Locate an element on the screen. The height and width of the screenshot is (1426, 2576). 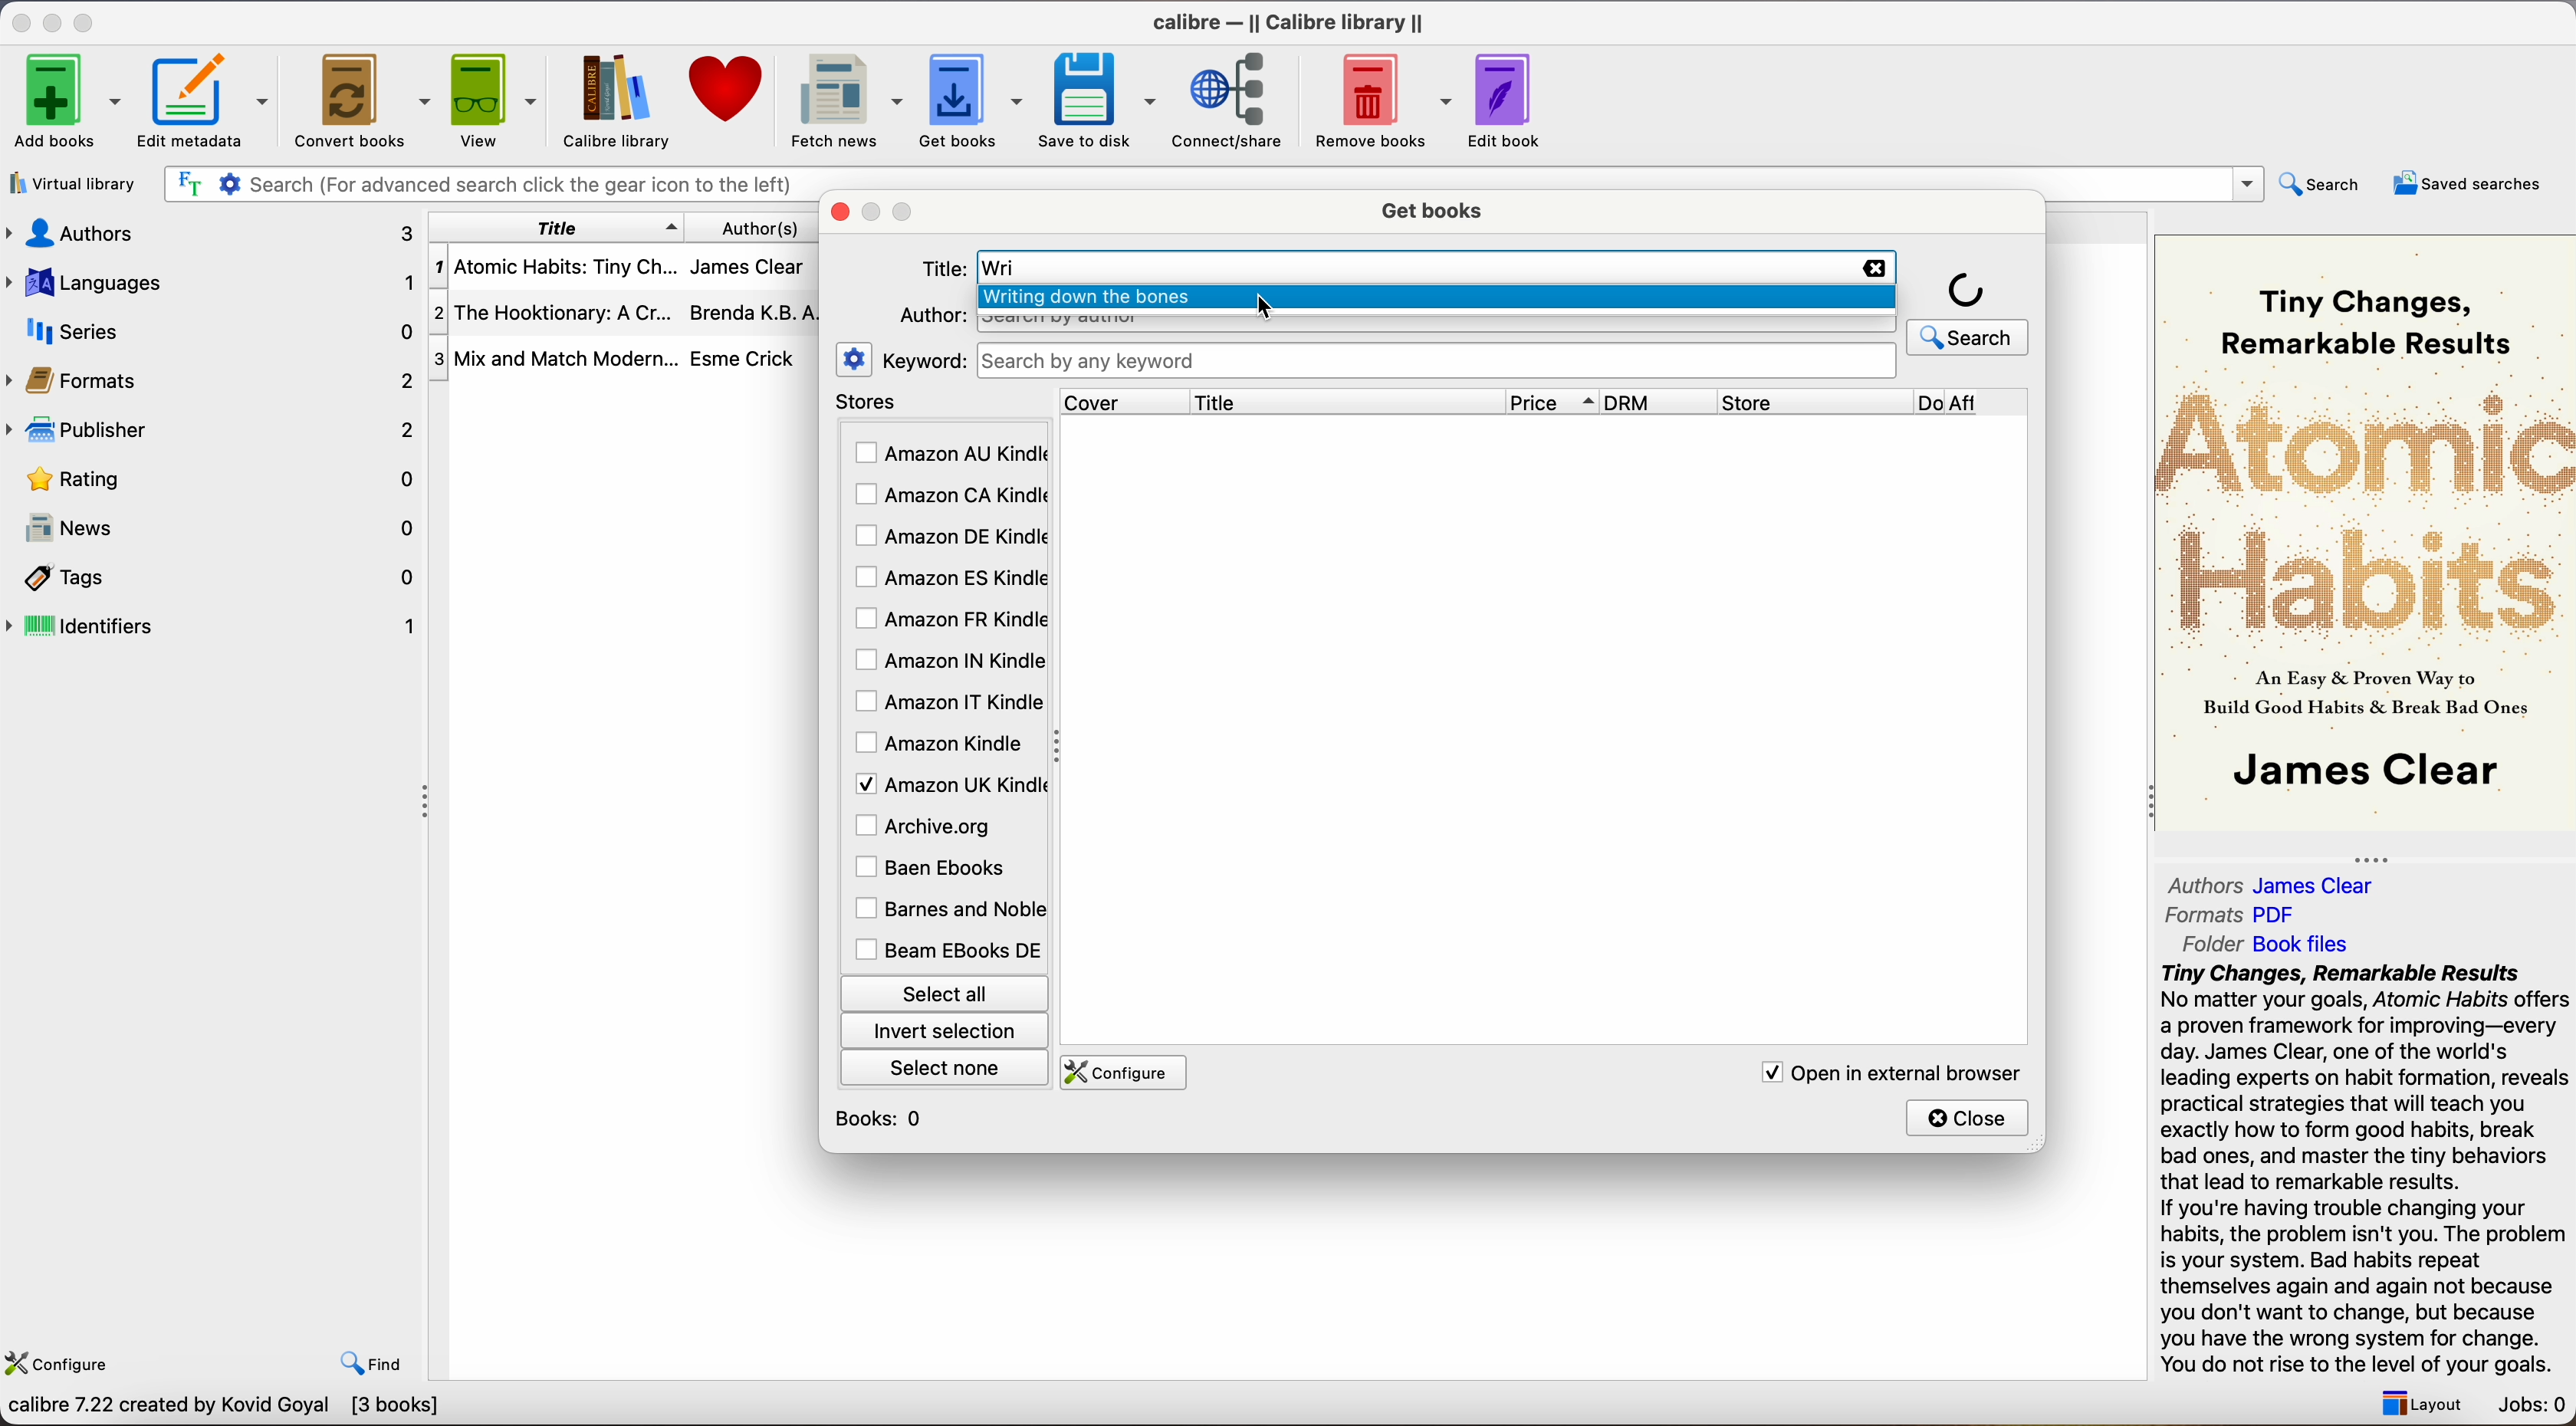
languages is located at coordinates (209, 281).